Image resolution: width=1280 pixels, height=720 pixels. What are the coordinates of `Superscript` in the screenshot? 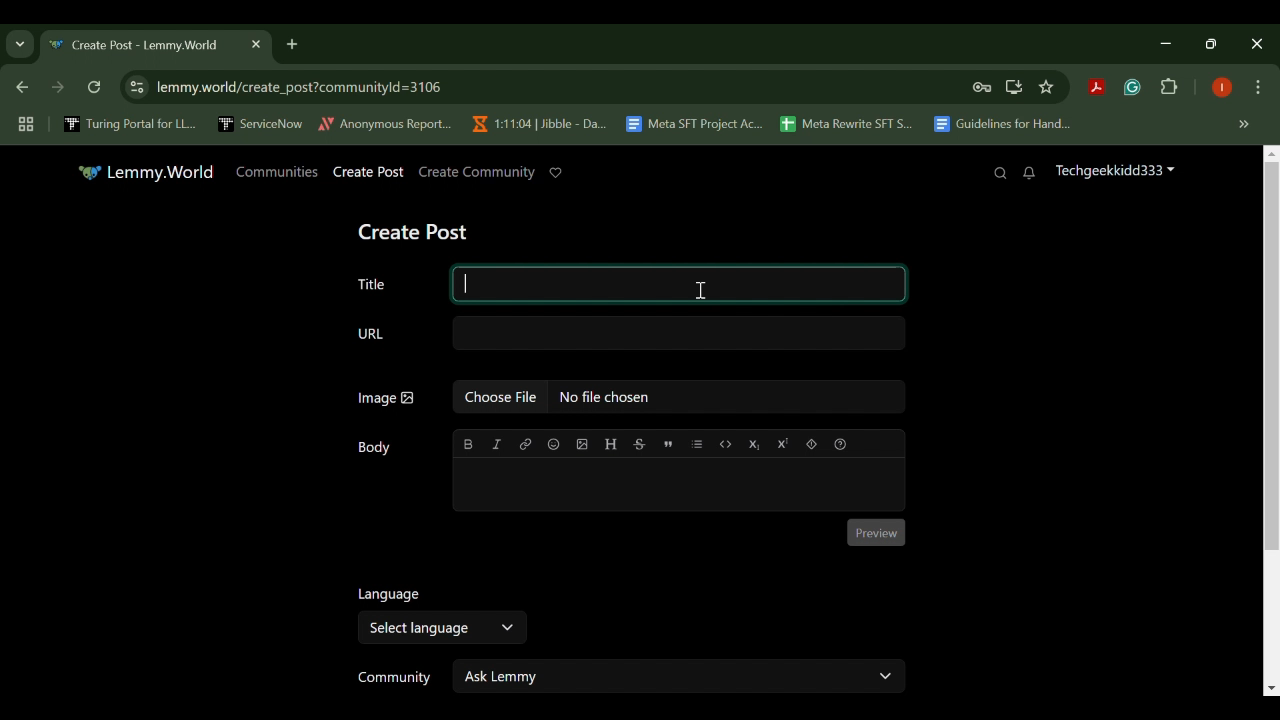 It's located at (782, 443).